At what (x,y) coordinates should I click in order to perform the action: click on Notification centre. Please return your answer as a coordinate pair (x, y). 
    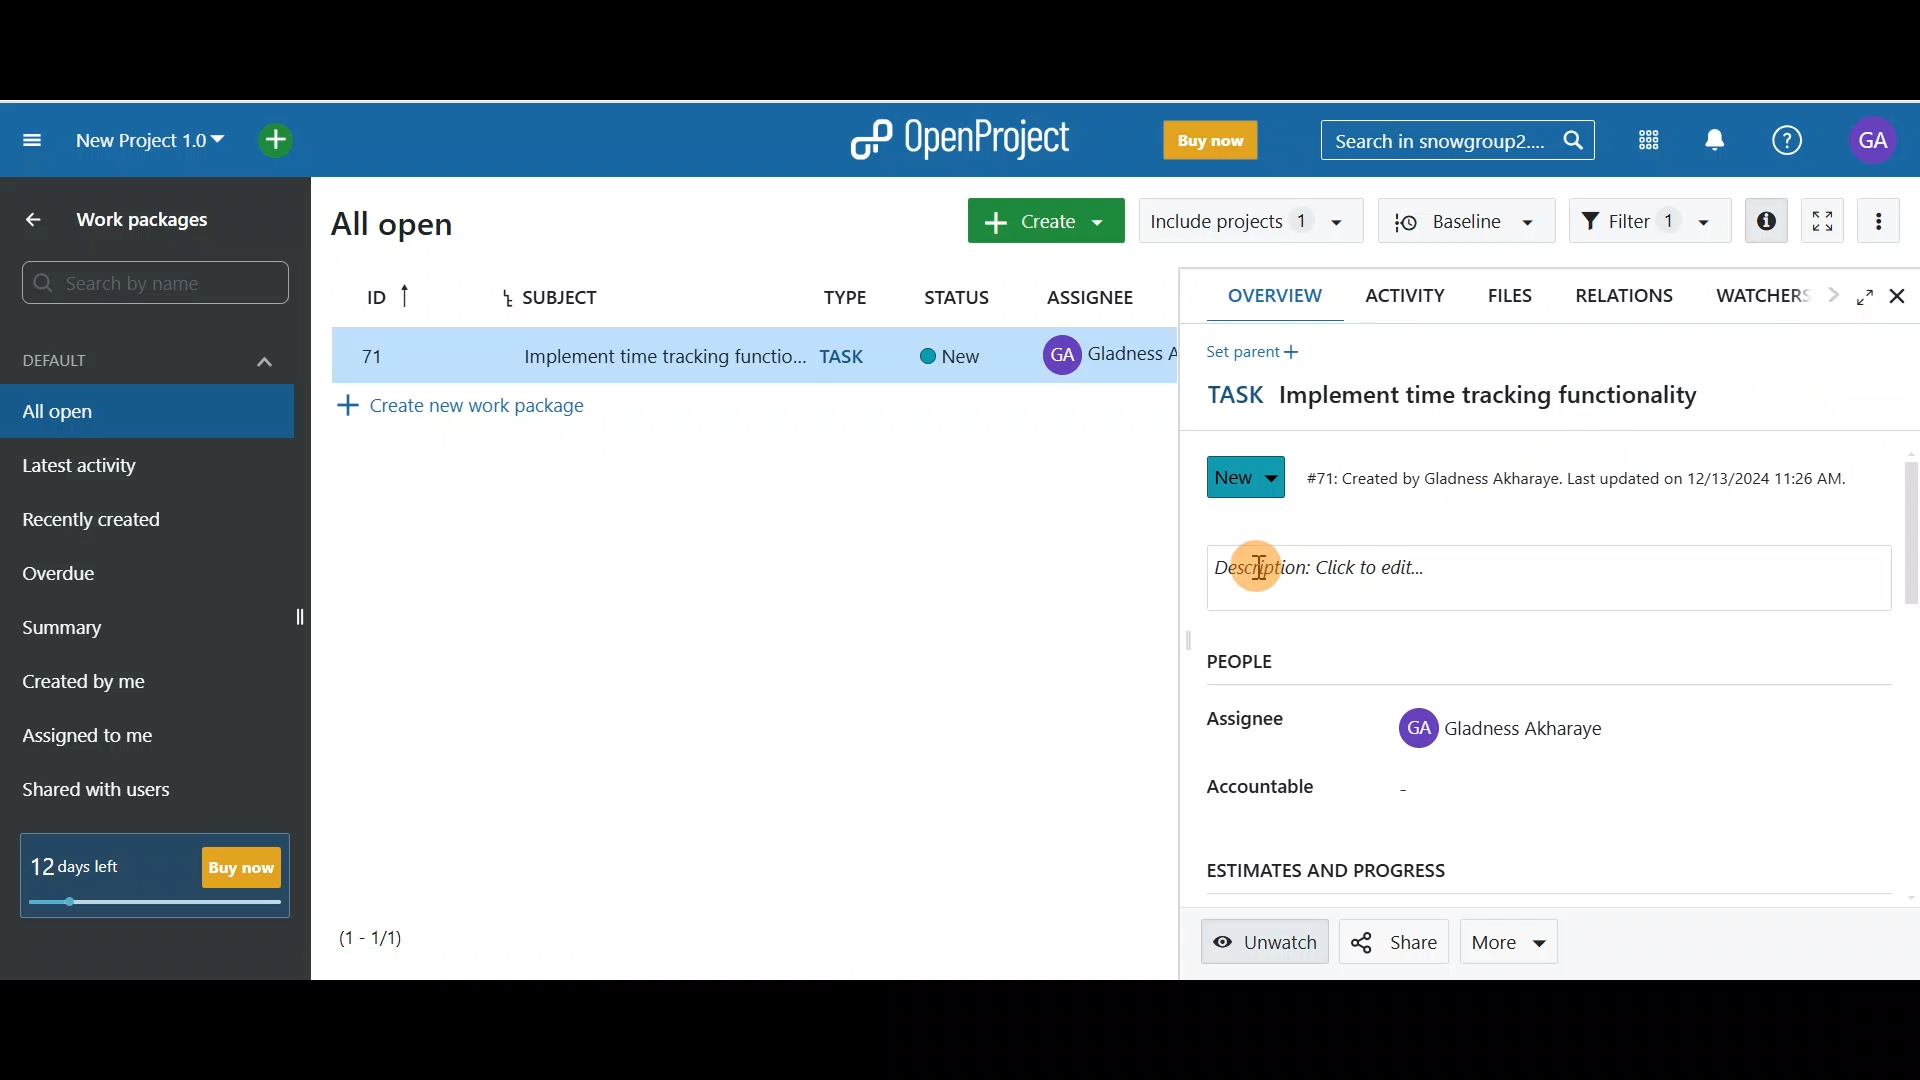
    Looking at the image, I should click on (1727, 139).